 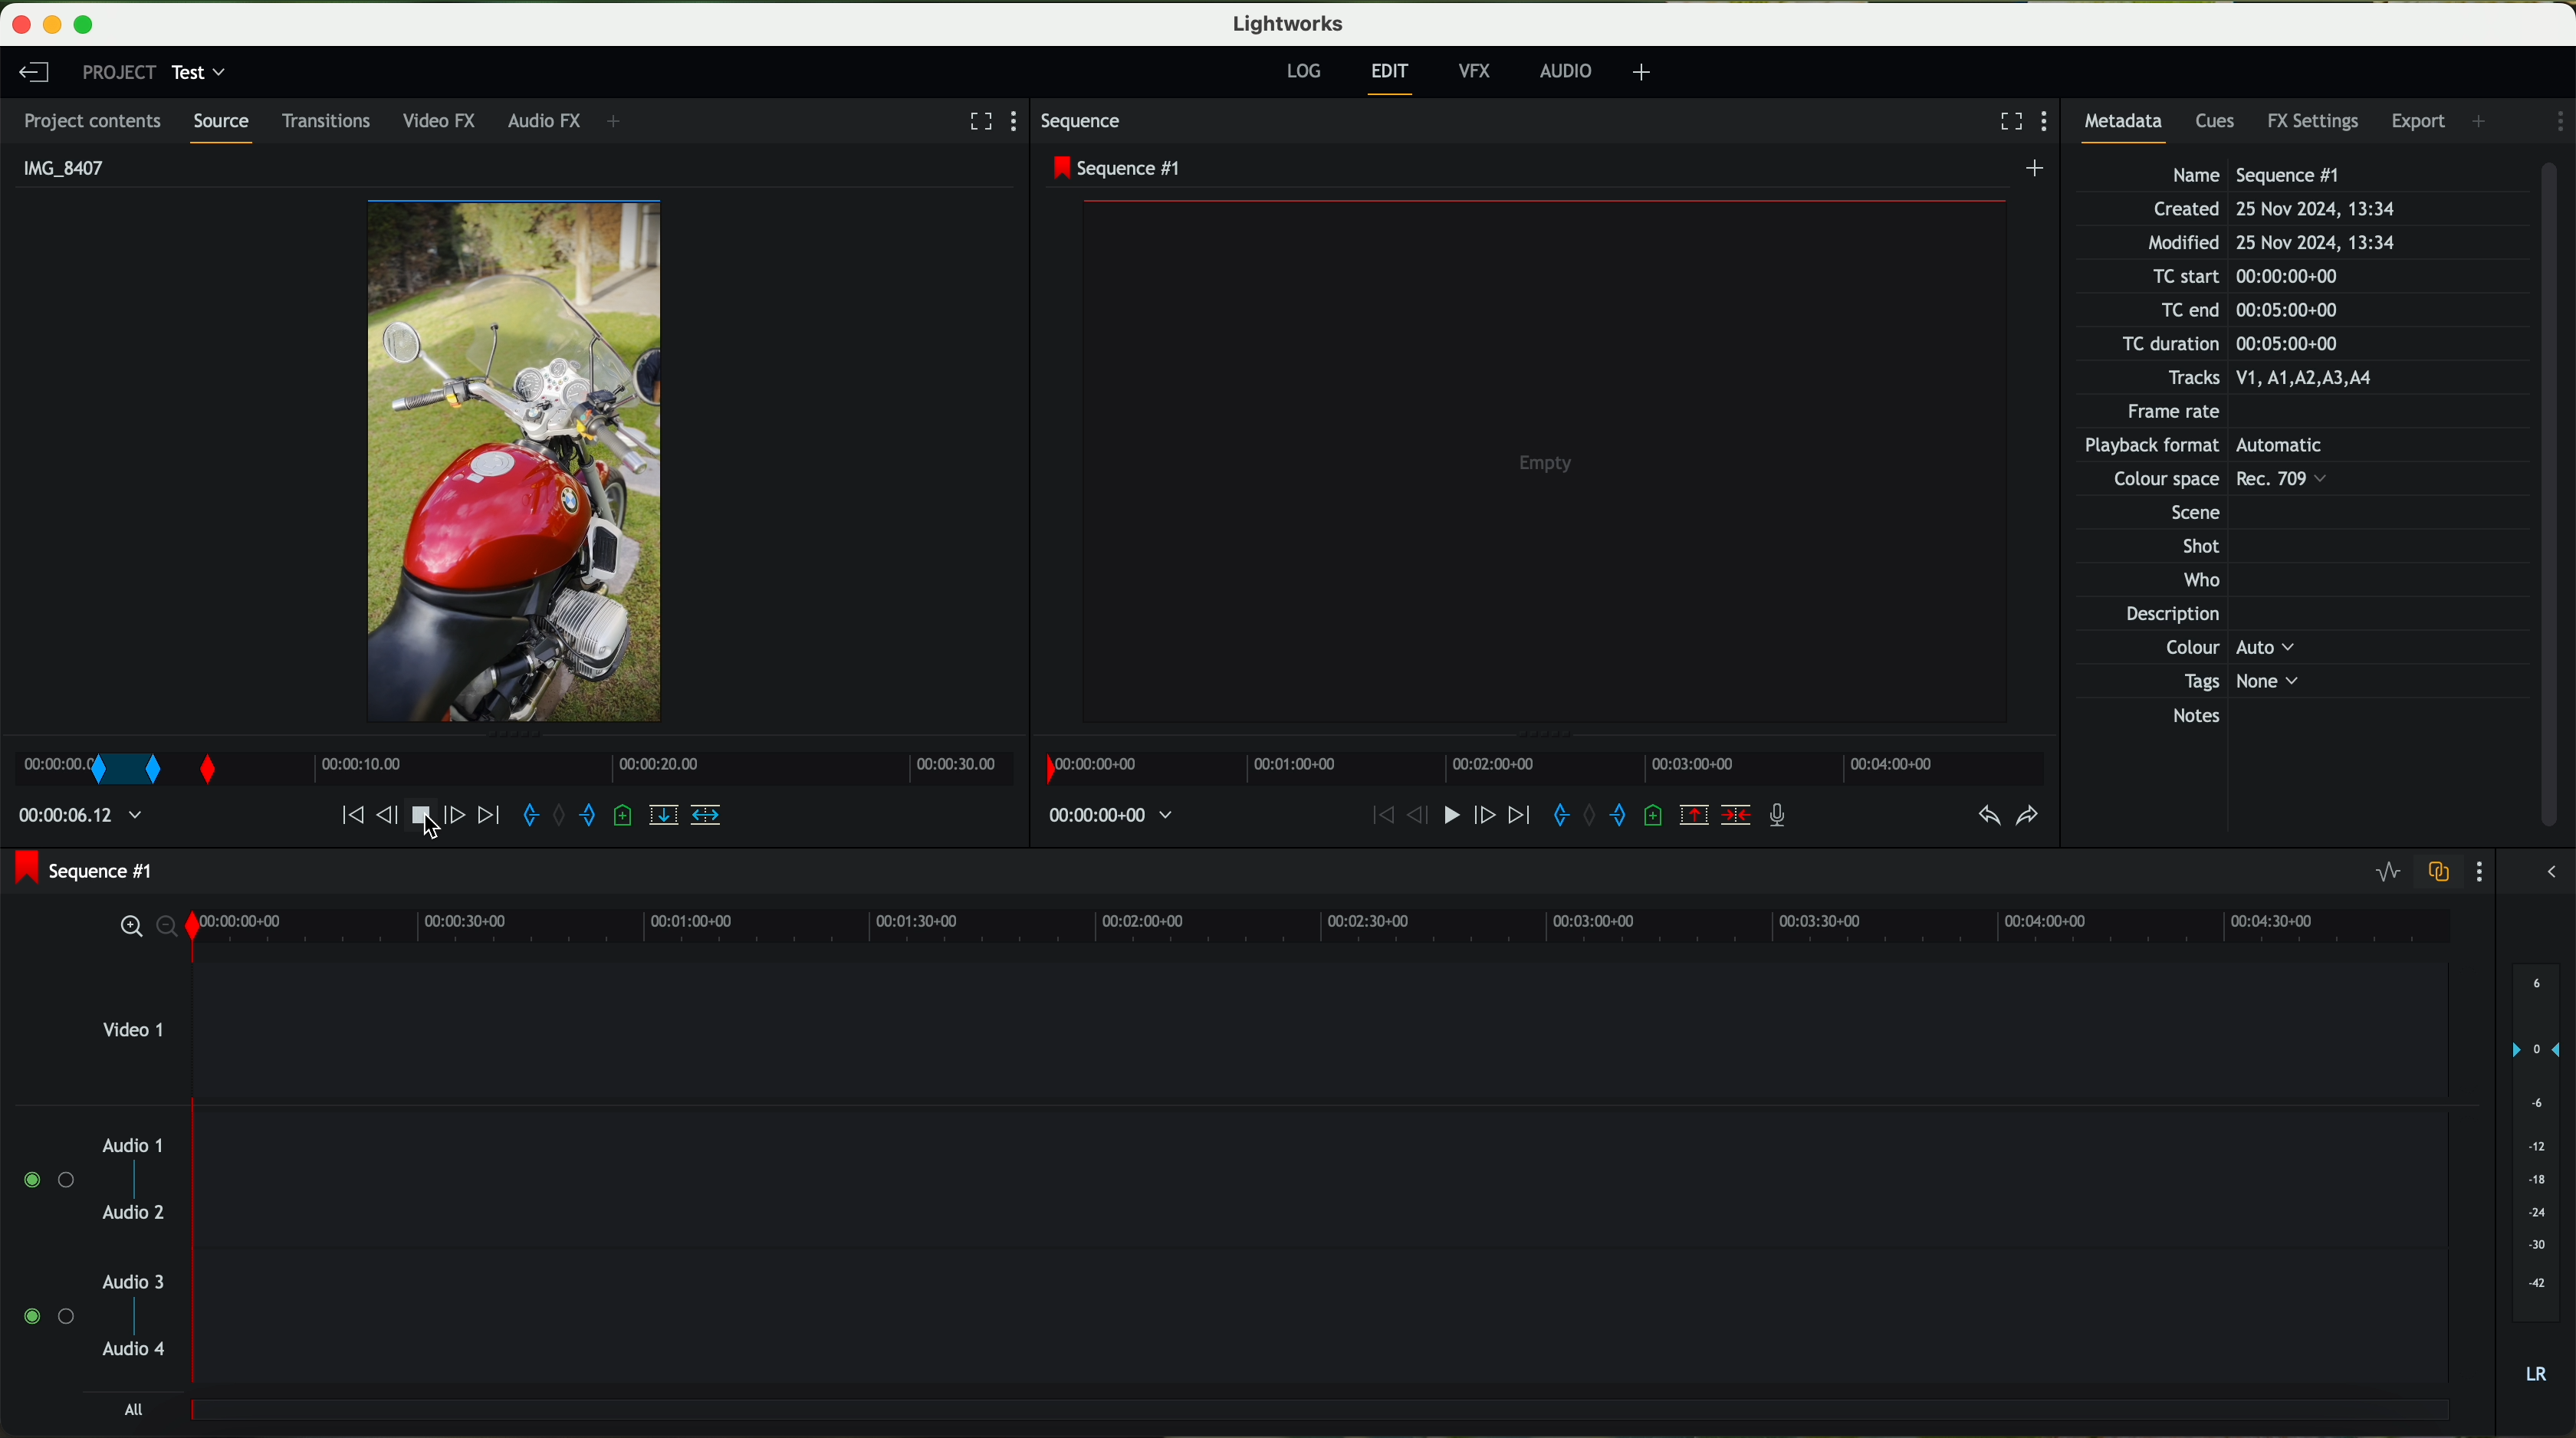 What do you see at coordinates (45, 1249) in the screenshot?
I see `enable audio tracks` at bounding box center [45, 1249].